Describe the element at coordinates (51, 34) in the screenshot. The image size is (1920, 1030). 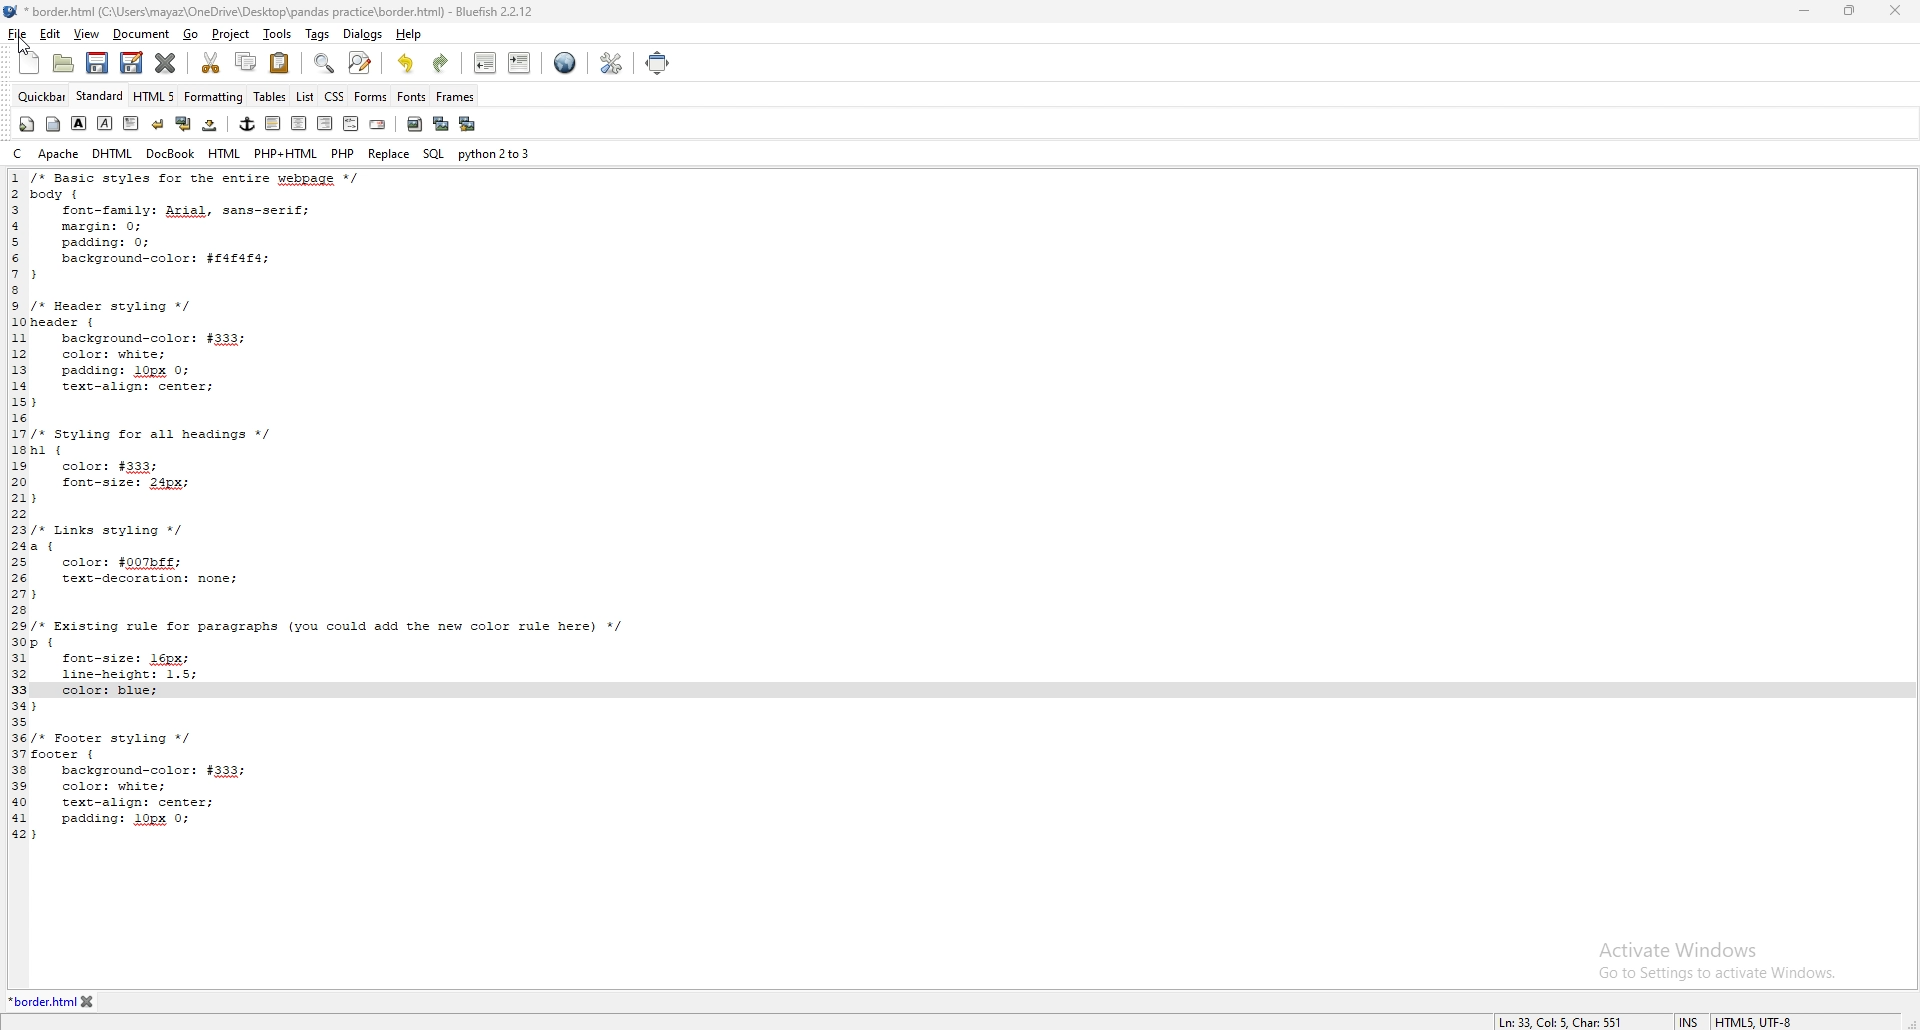
I see `edit` at that location.